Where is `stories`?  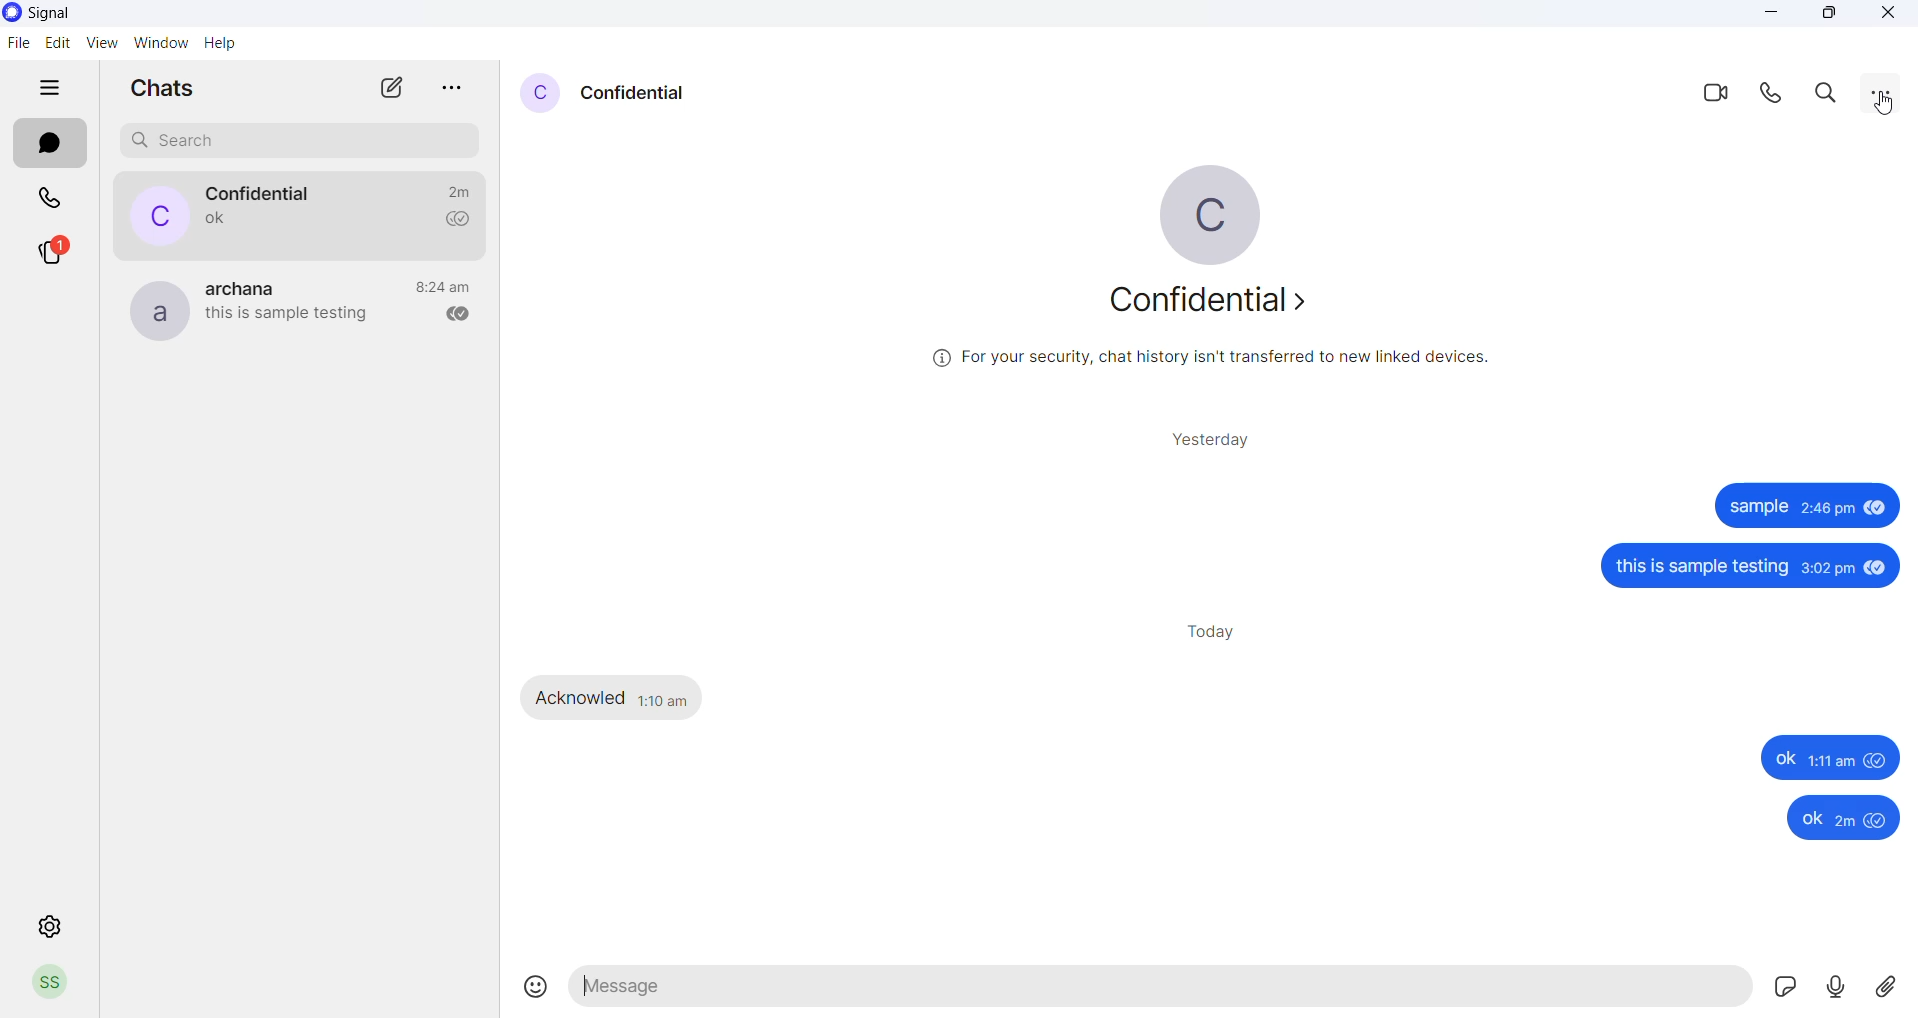 stories is located at coordinates (50, 252).